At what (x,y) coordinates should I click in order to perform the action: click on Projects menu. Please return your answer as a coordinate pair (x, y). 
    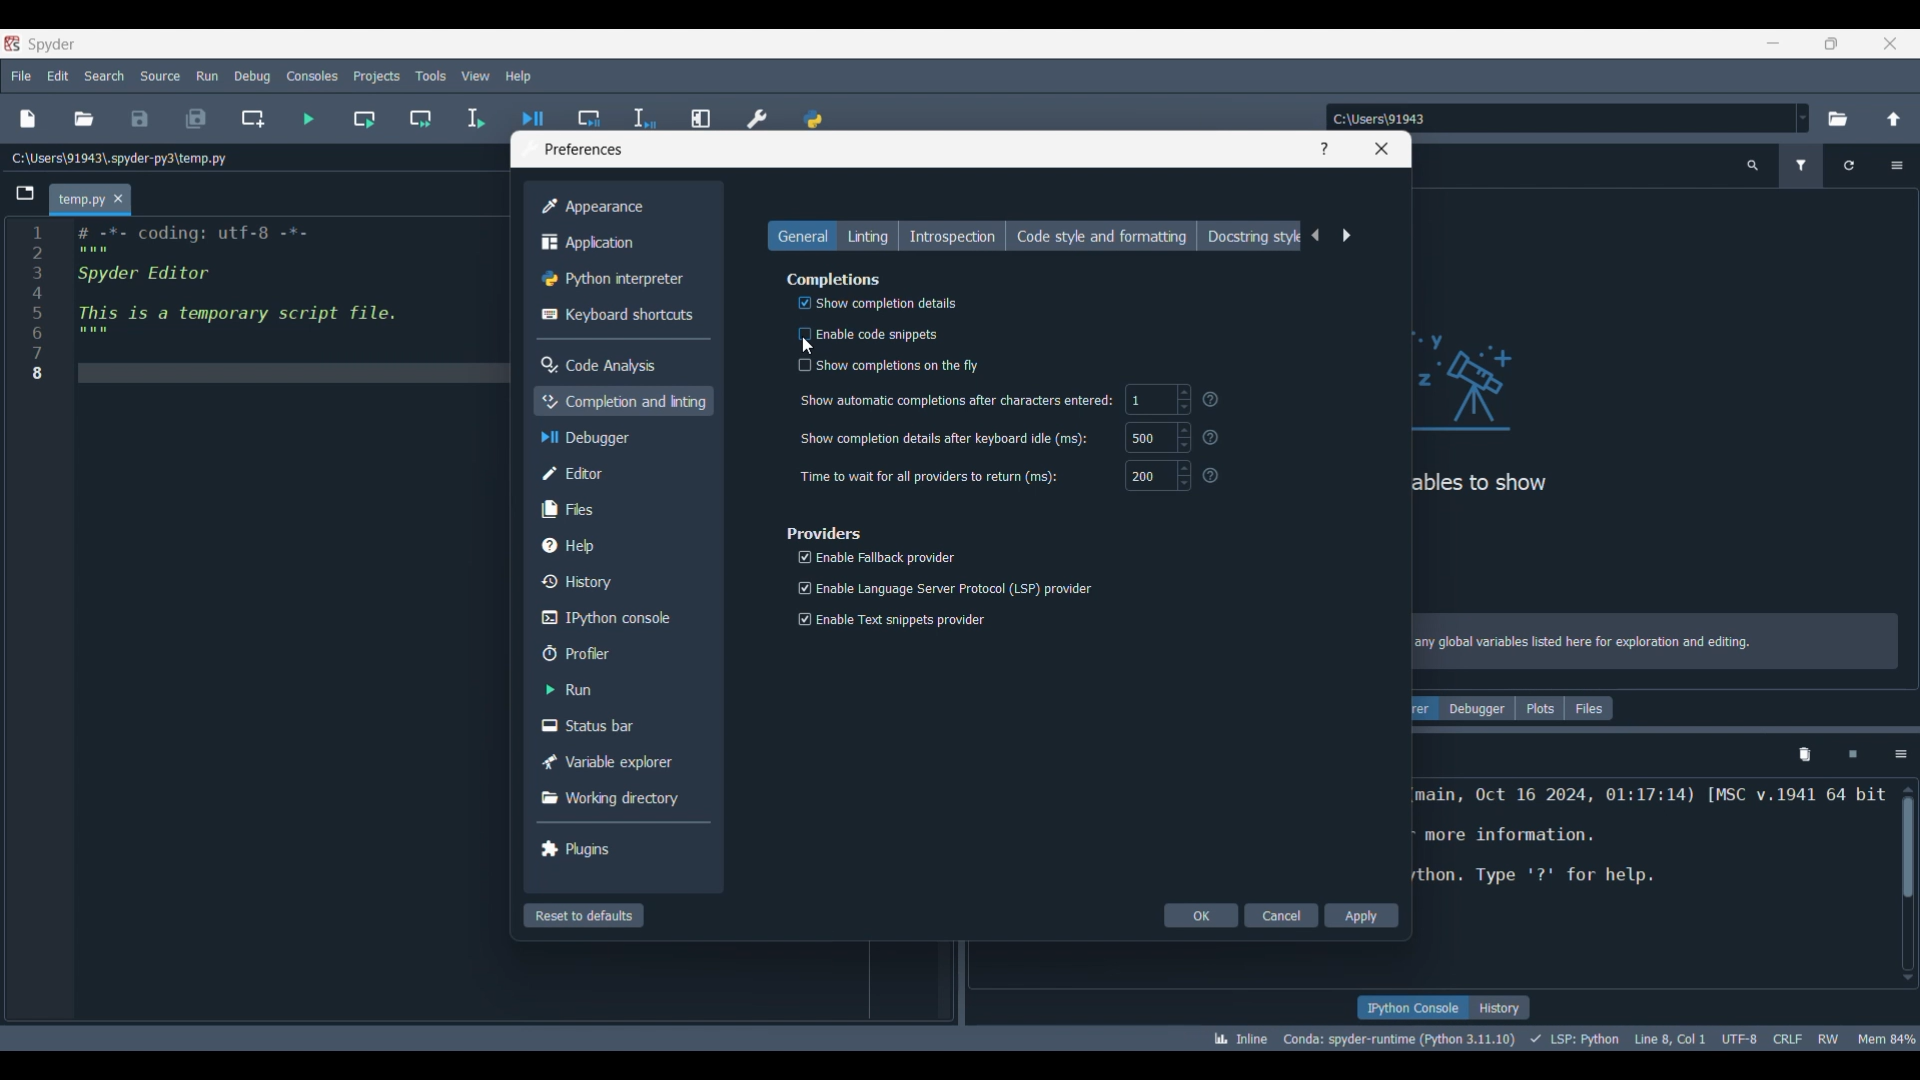
    Looking at the image, I should click on (377, 76).